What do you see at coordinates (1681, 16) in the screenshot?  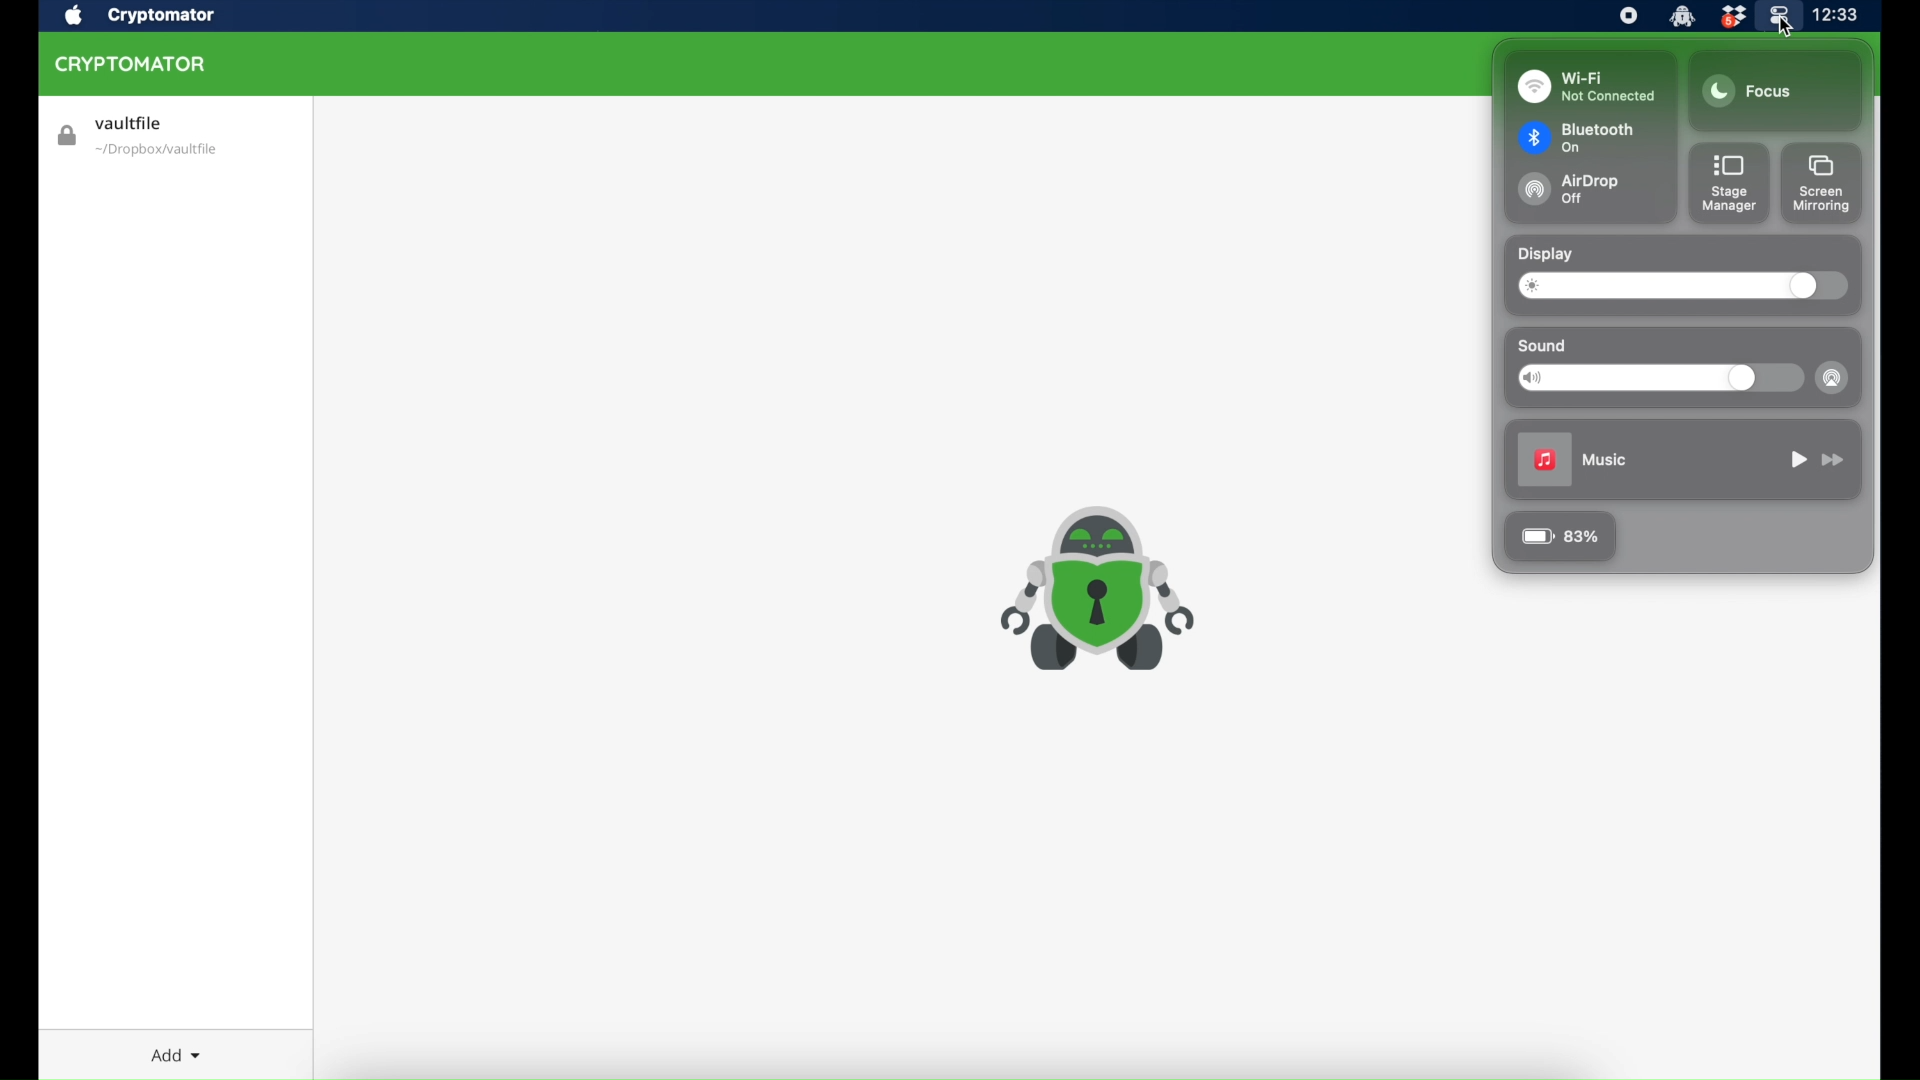 I see `cryptomator icon` at bounding box center [1681, 16].